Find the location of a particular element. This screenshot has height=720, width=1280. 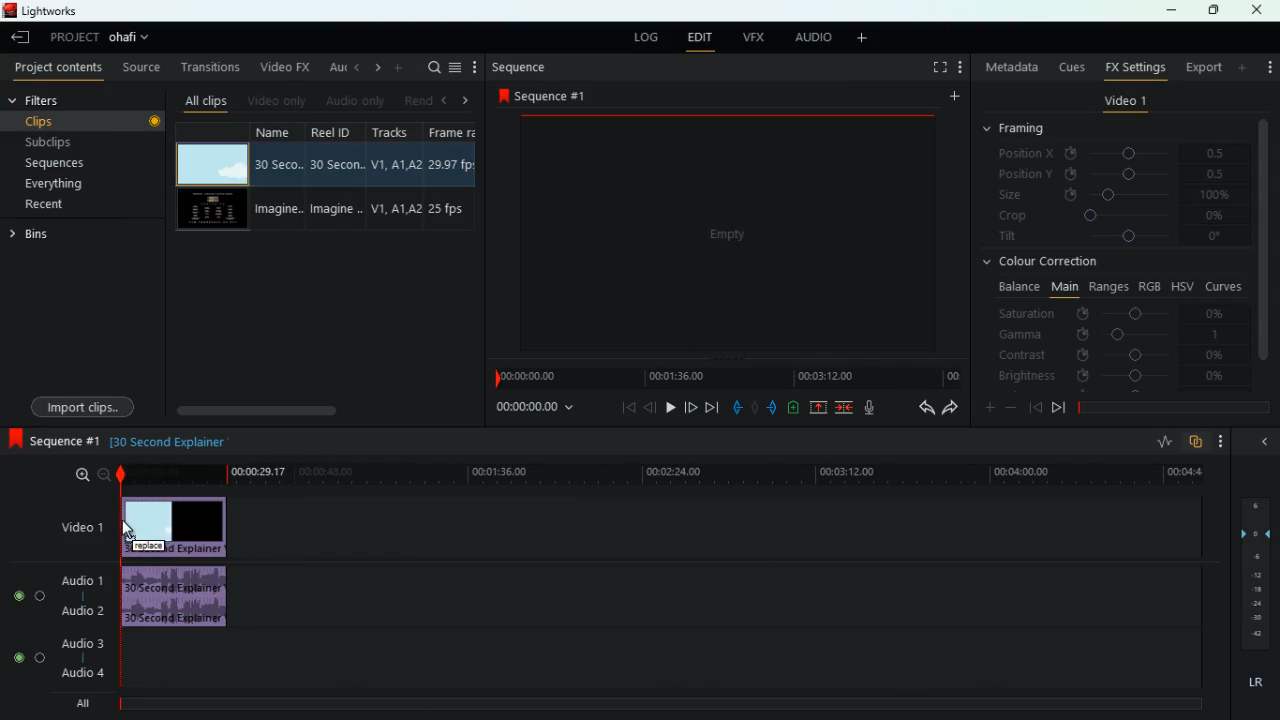

audio 1 is located at coordinates (85, 580).